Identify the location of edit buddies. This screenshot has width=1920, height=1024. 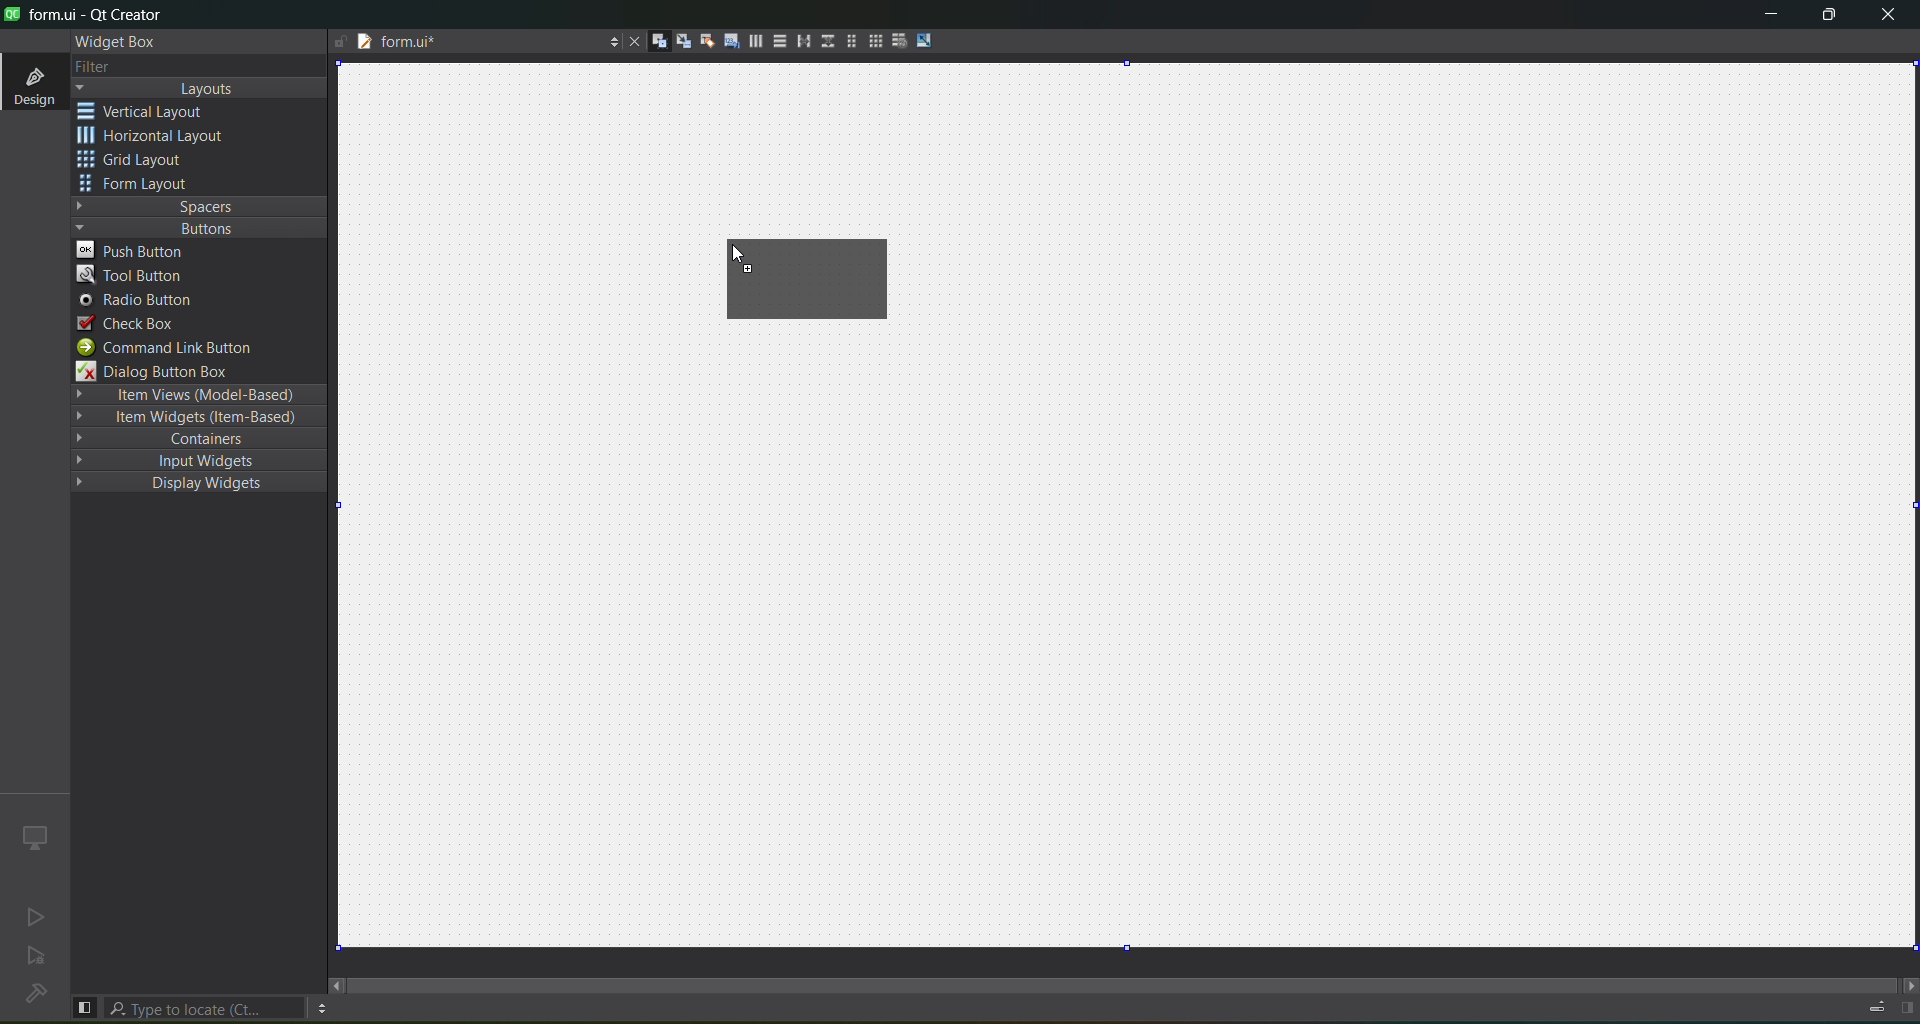
(704, 40).